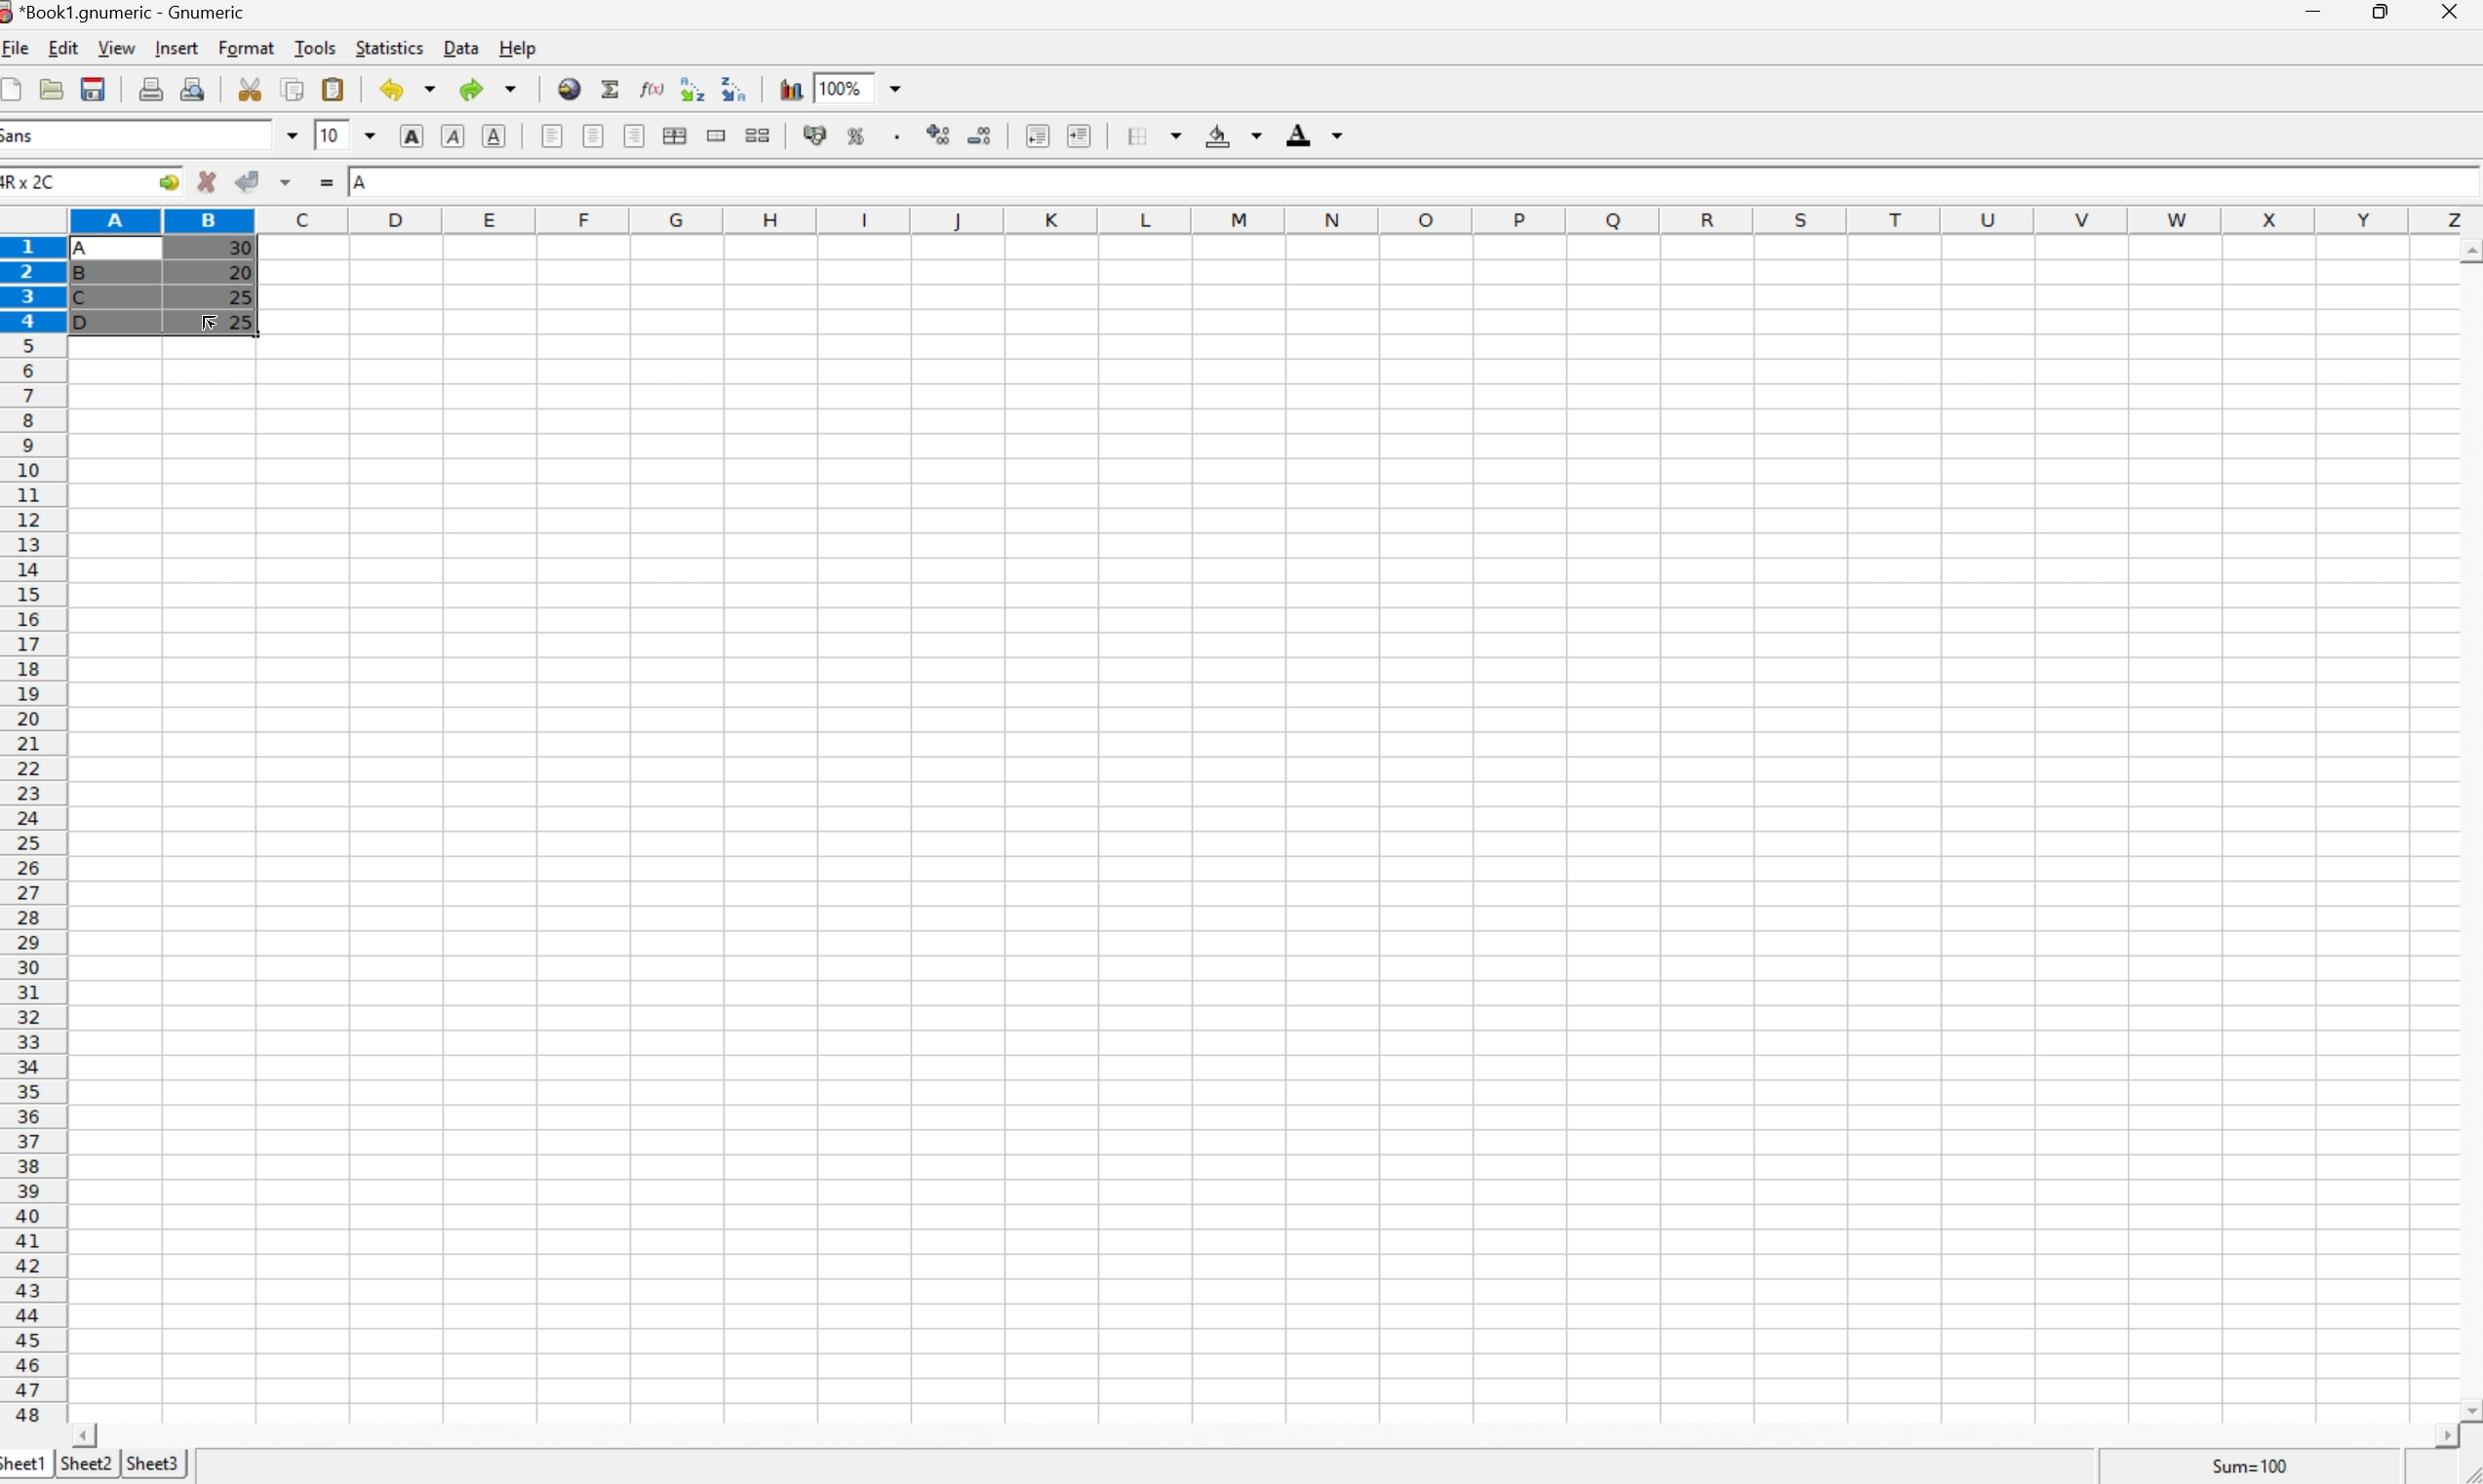 The width and height of the screenshot is (2483, 1484). I want to click on Cursor, so click(211, 322).